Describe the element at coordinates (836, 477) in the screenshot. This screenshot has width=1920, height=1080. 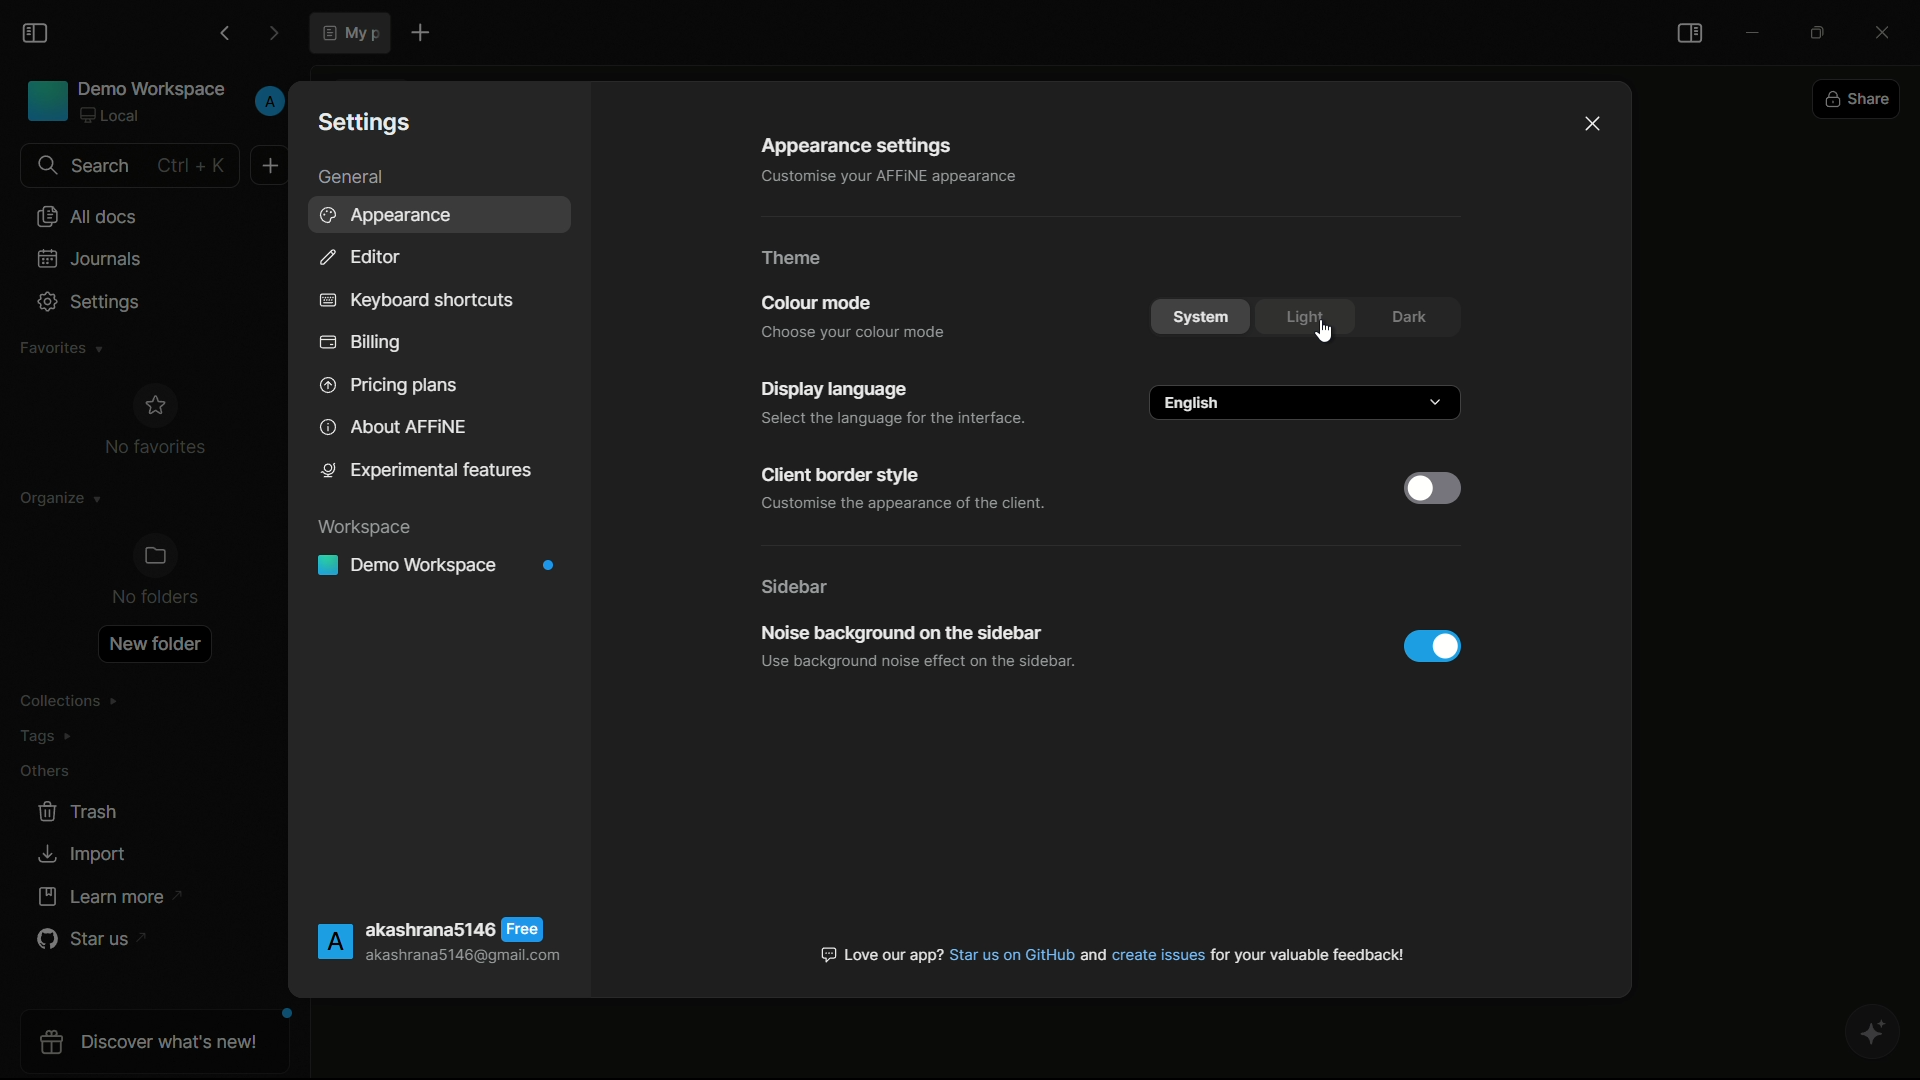
I see `client border style` at that location.